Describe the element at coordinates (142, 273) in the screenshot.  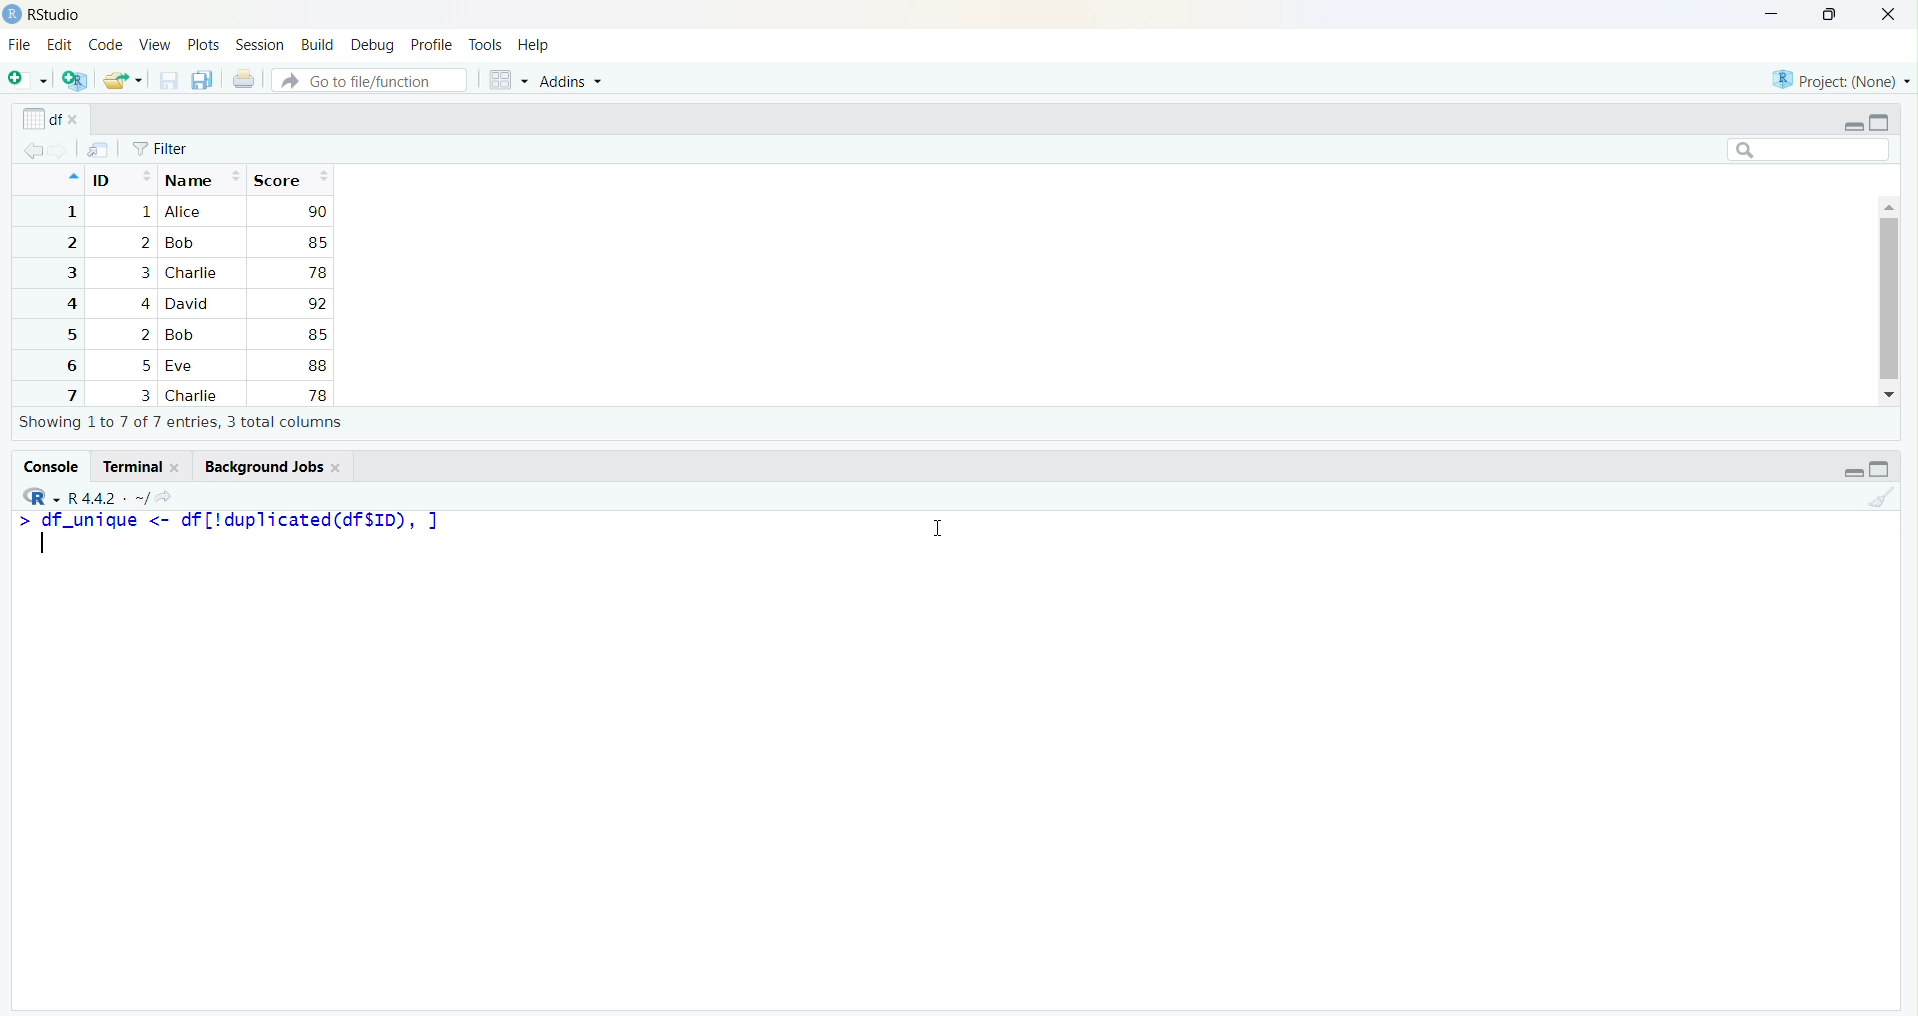
I see `3` at that location.